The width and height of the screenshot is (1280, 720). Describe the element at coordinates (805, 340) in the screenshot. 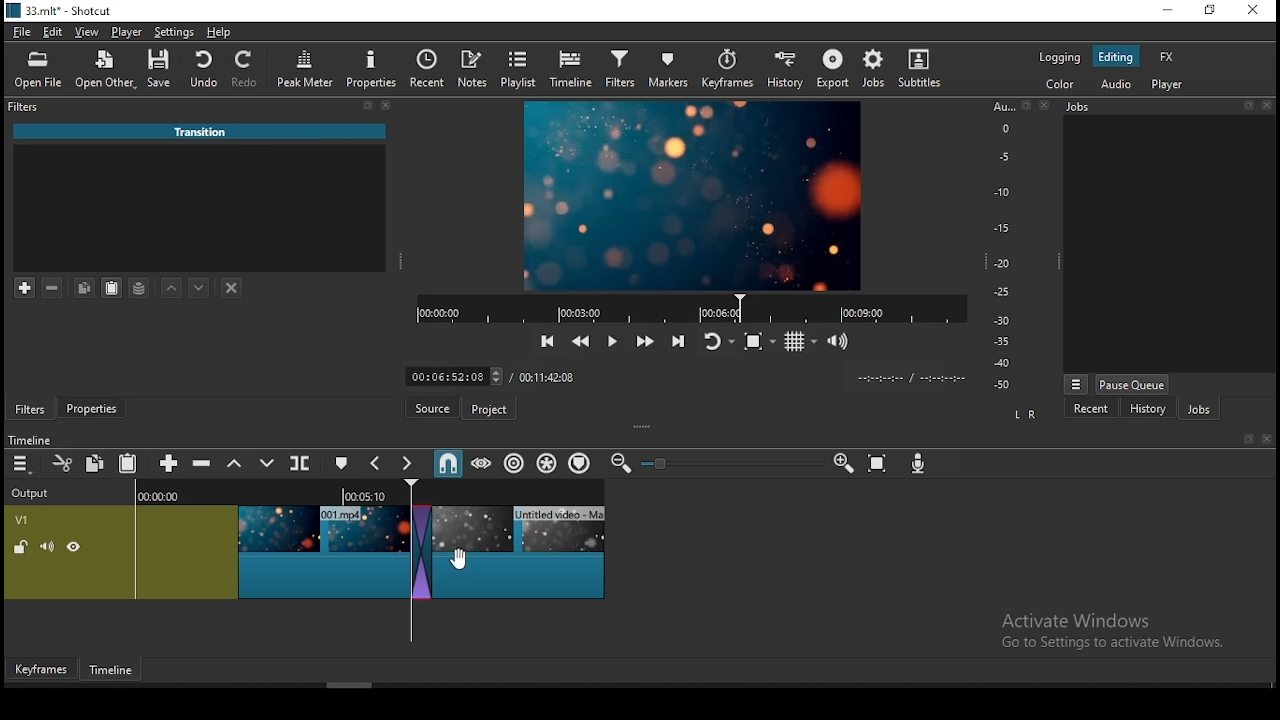

I see `toggle grid display on player` at that location.